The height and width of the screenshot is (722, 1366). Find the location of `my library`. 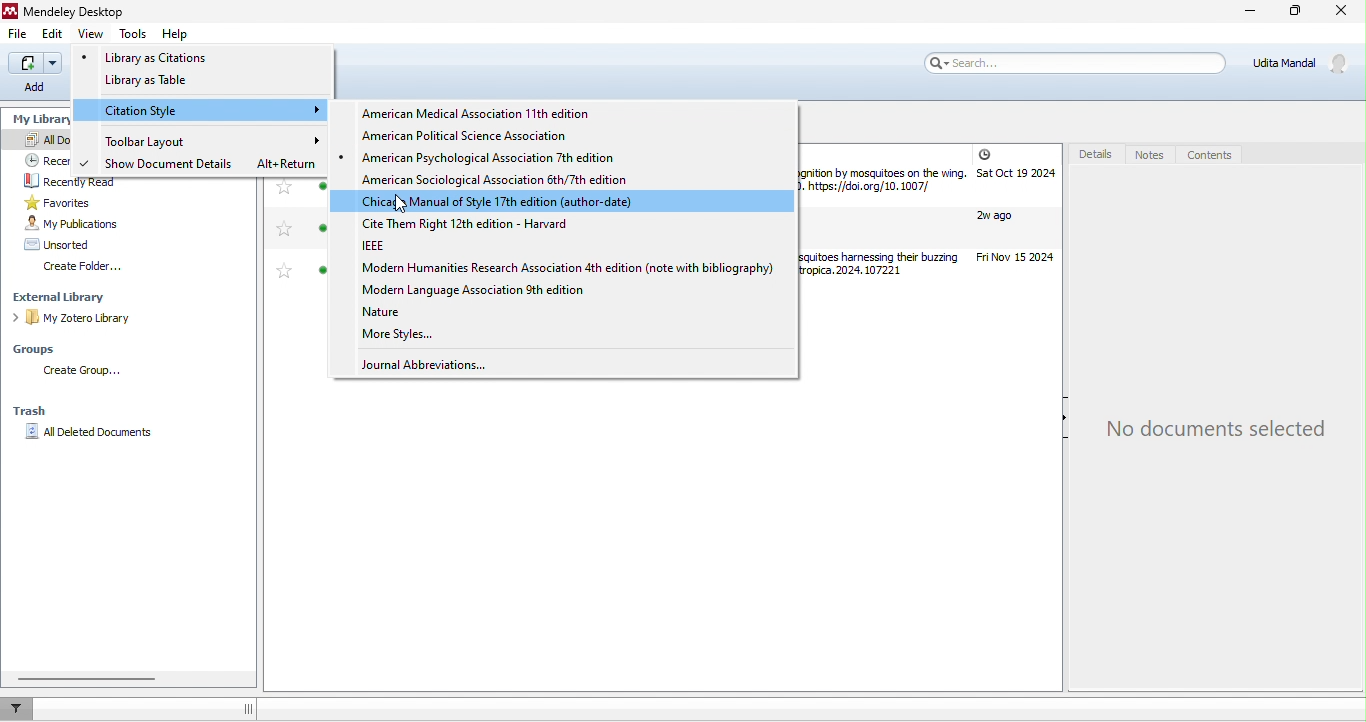

my library is located at coordinates (35, 121).